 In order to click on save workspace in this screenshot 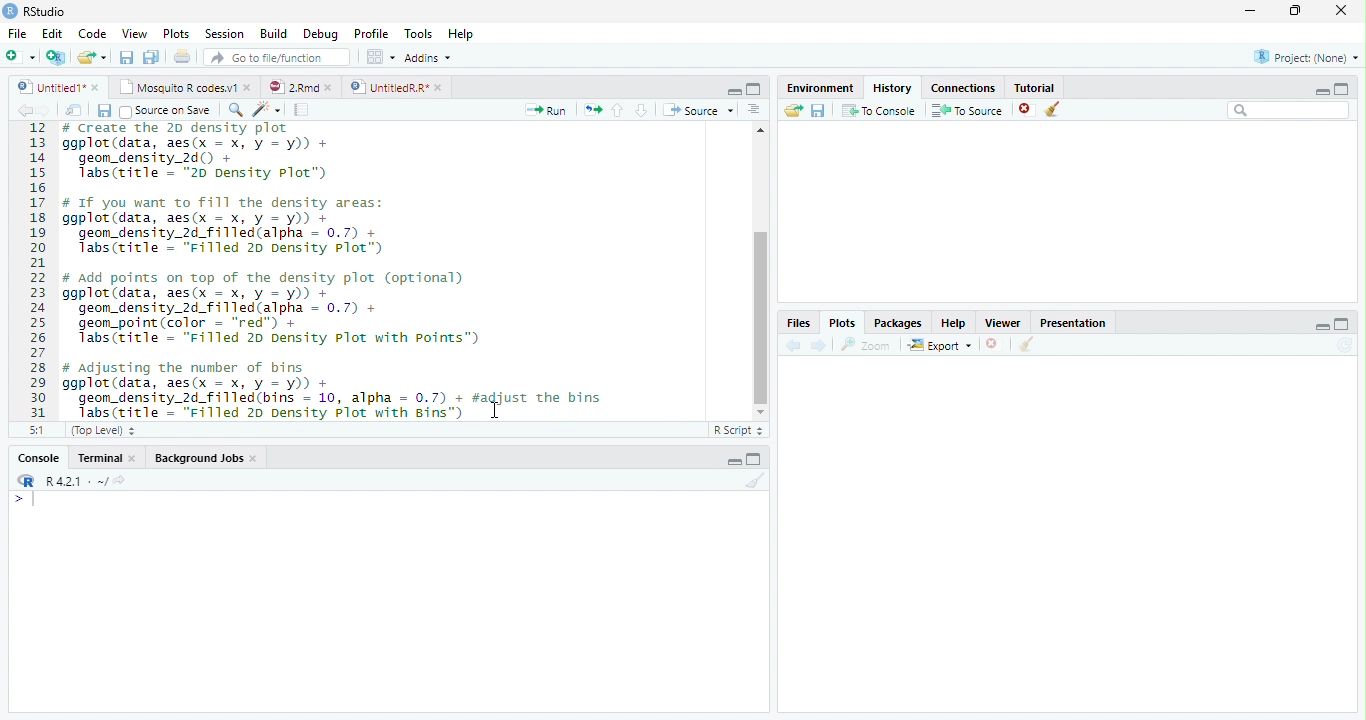, I will do `click(820, 111)`.